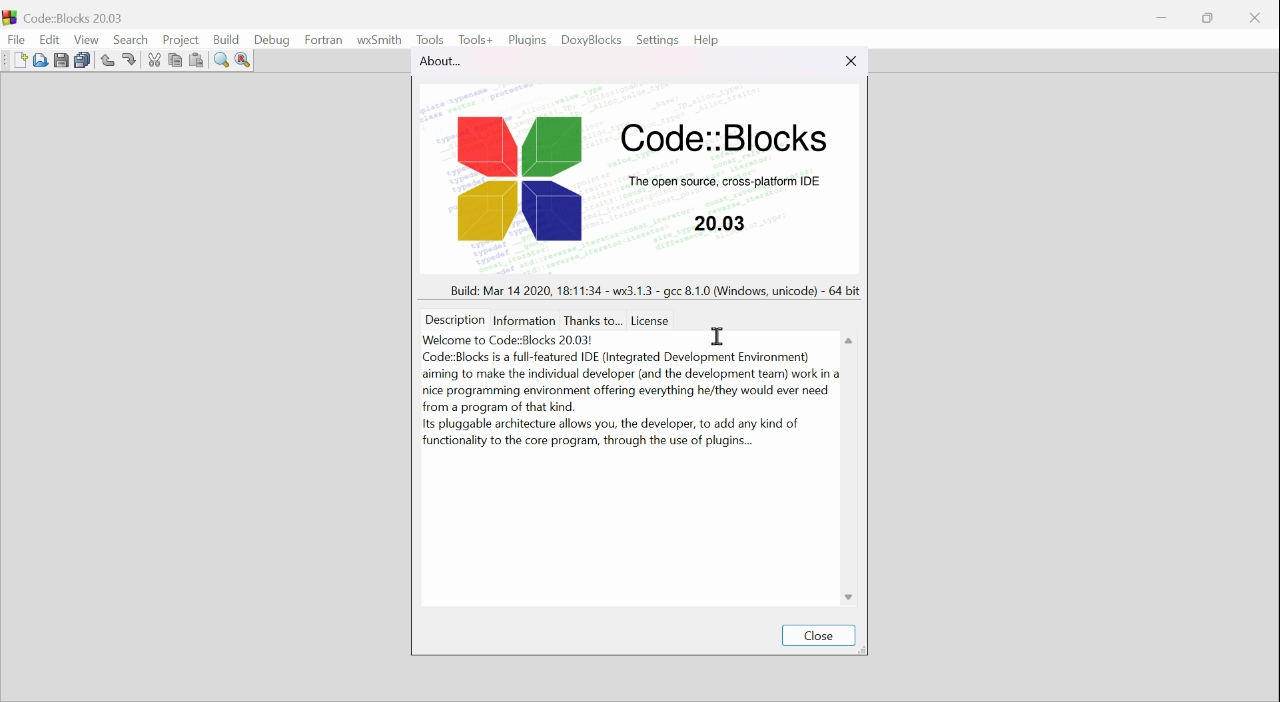  Describe the element at coordinates (651, 288) in the screenshot. I see ` Build: Mar 14 2020, 18:11:34 - w3.1.3 - gec 8.1.0 (Windows, unicode) - 64 bit |` at that location.